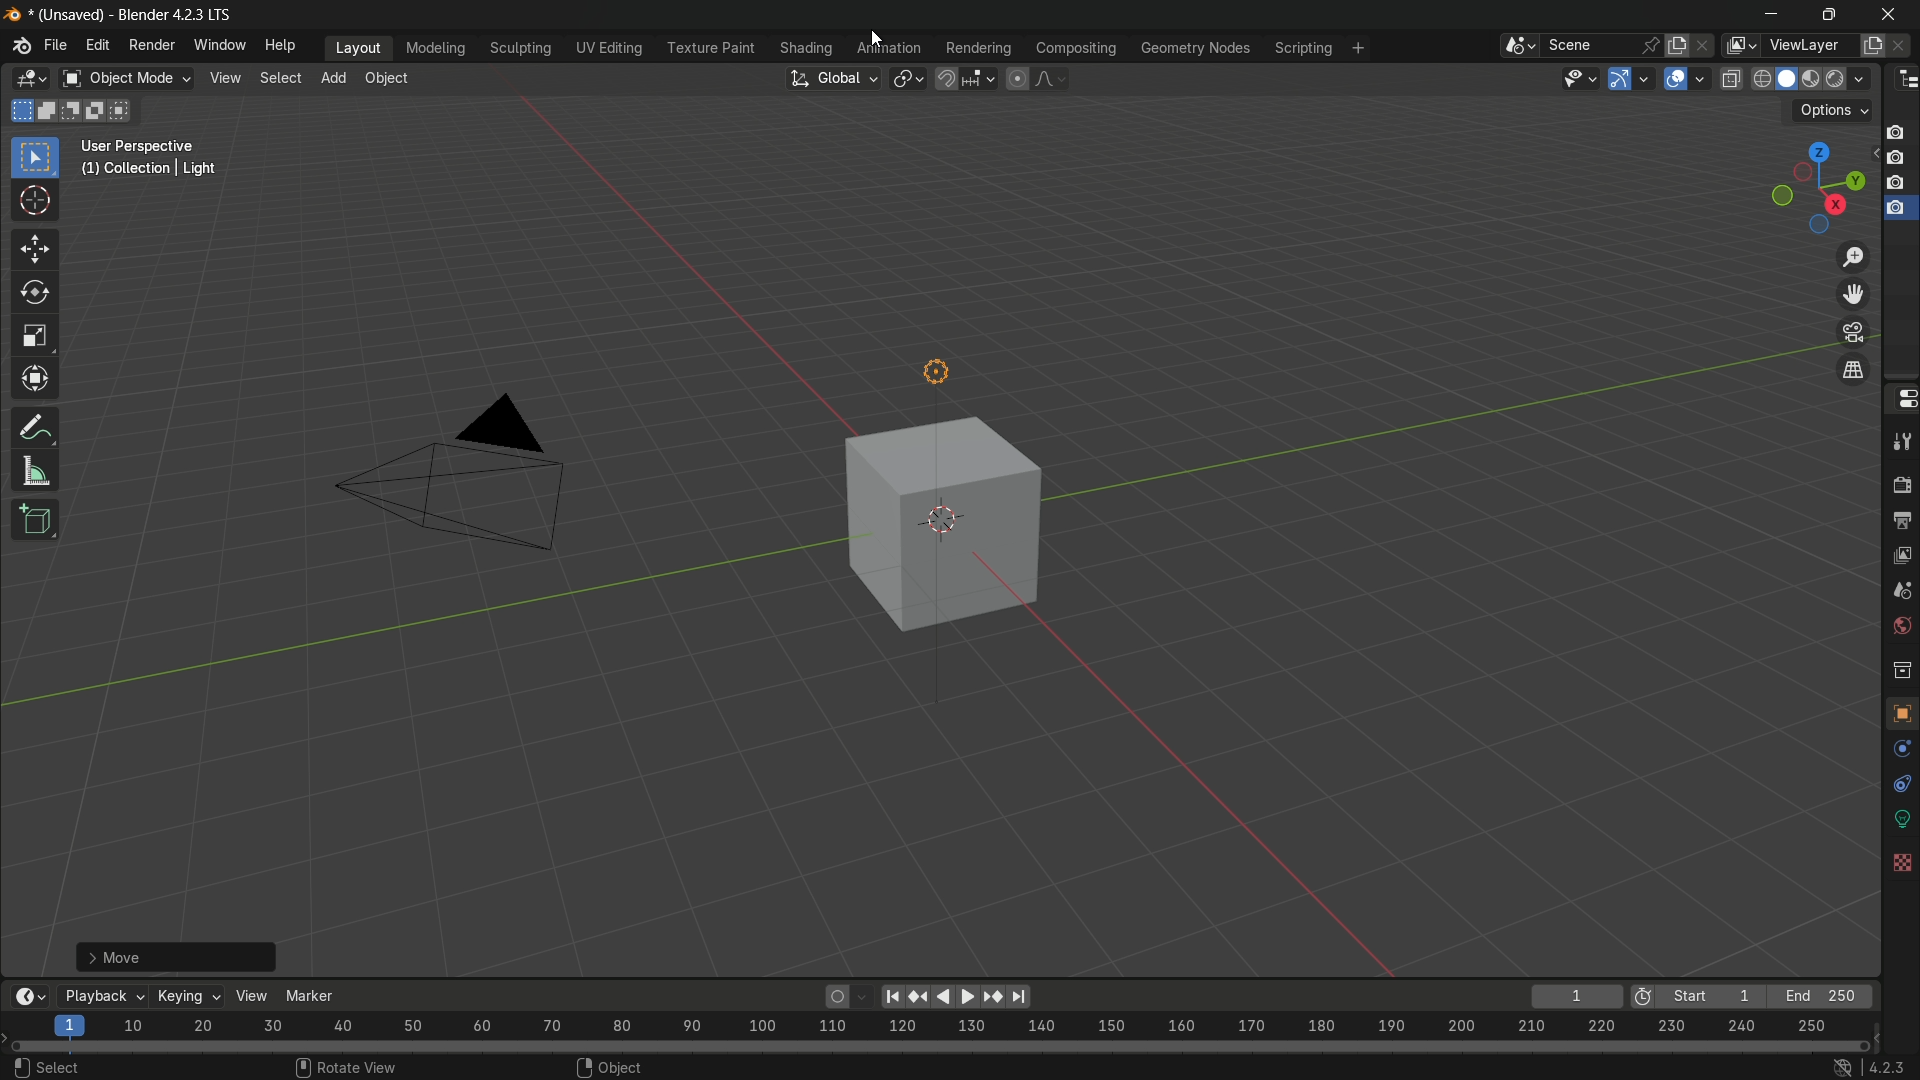  What do you see at coordinates (978, 48) in the screenshot?
I see `rendering menu` at bounding box center [978, 48].